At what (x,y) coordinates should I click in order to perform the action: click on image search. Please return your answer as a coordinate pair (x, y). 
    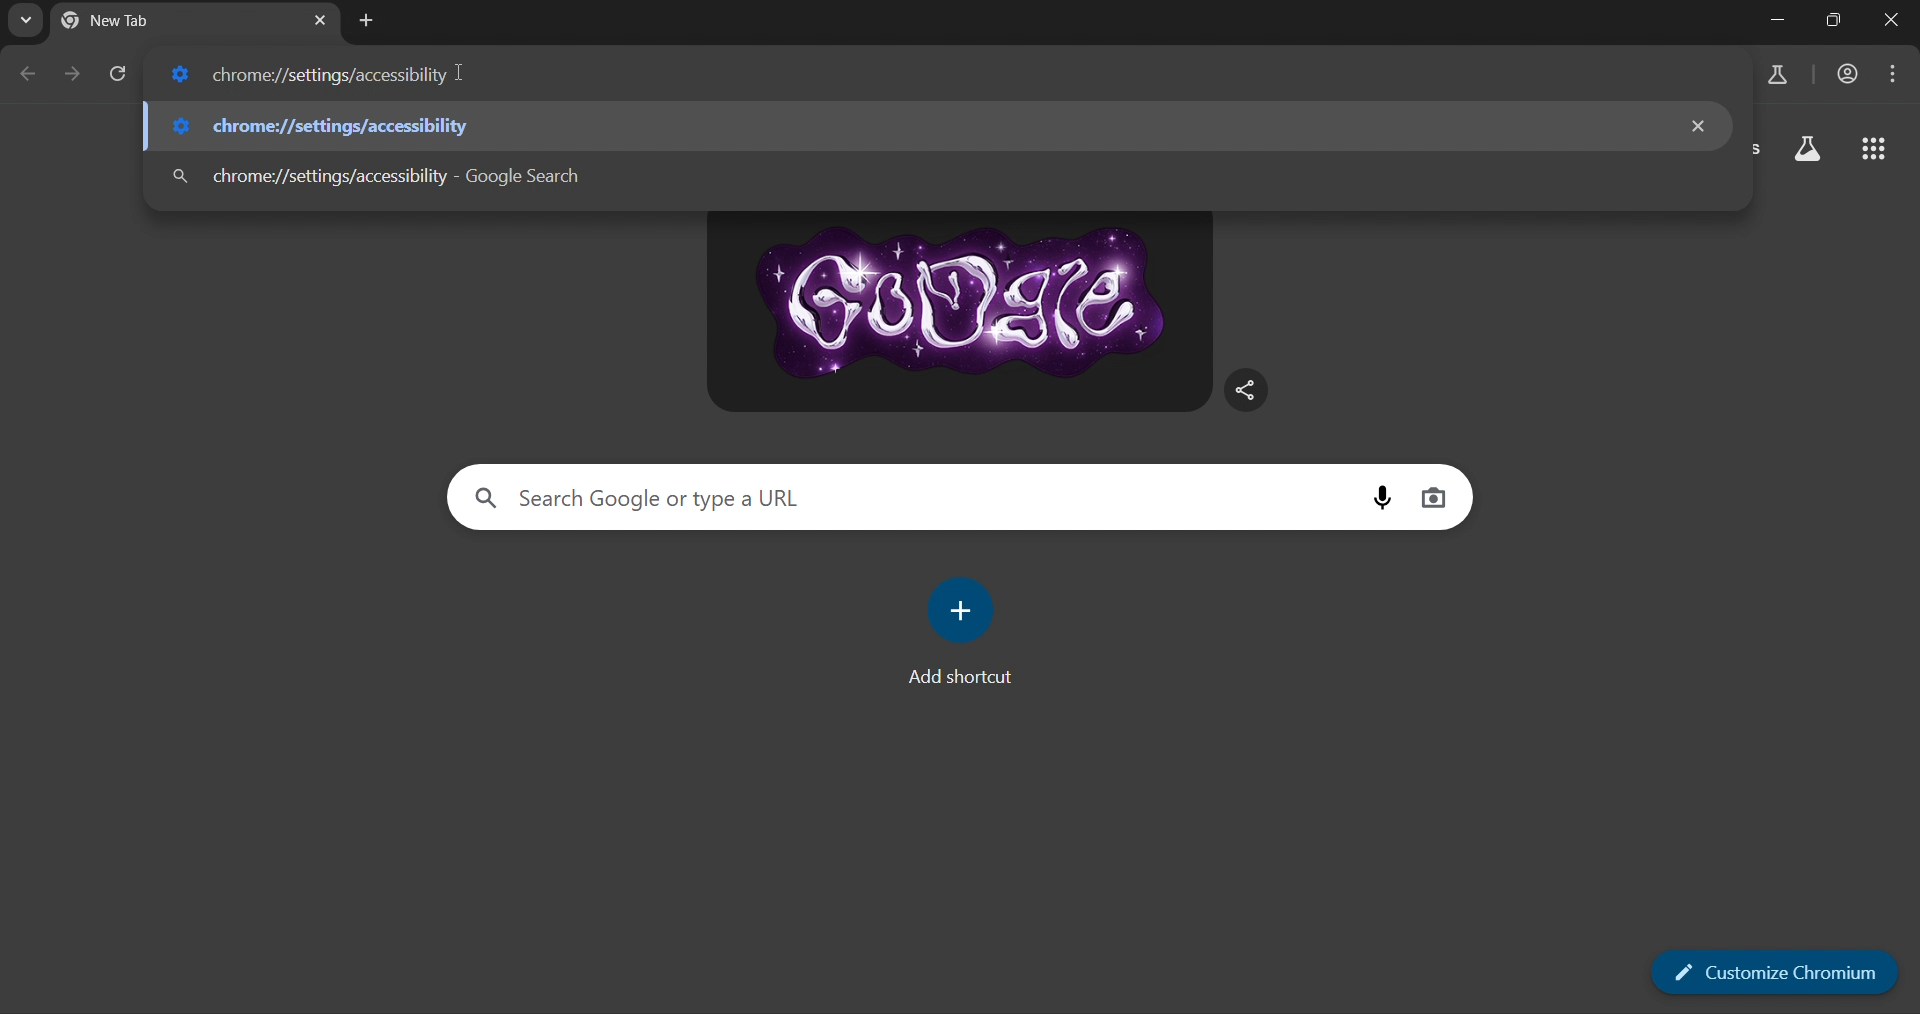
    Looking at the image, I should click on (1432, 499).